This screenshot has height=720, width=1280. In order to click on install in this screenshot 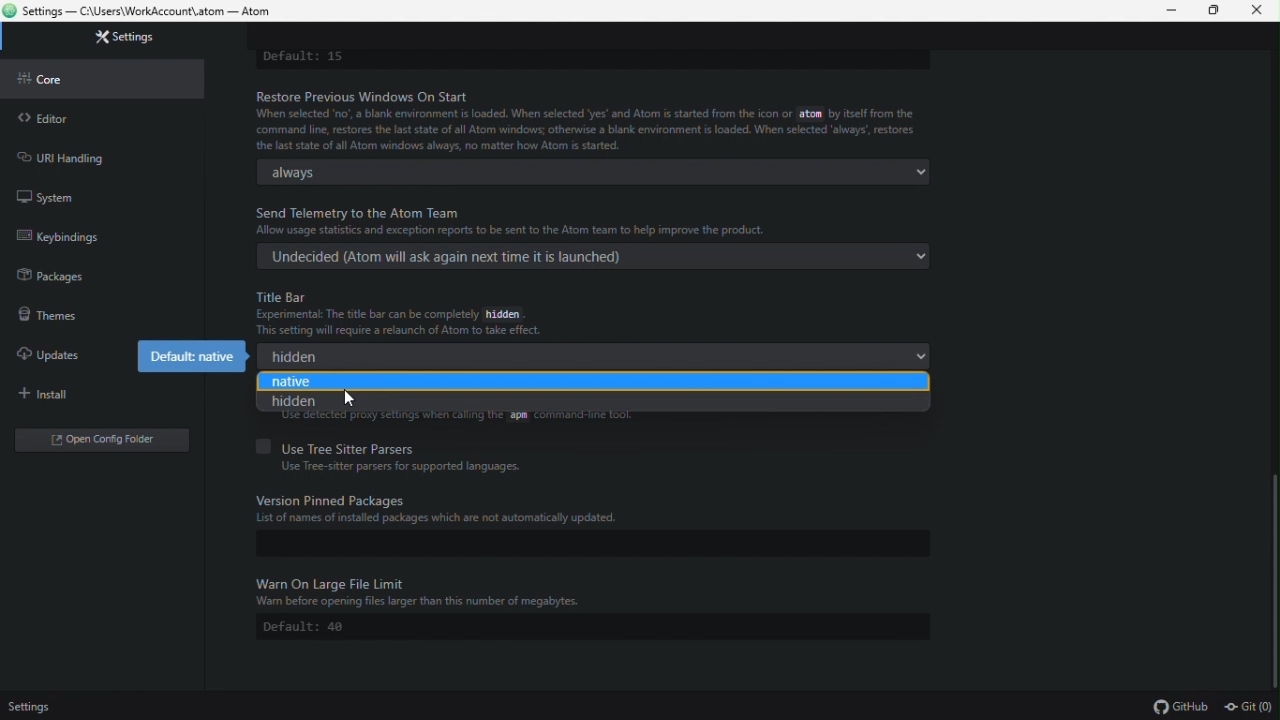, I will do `click(104, 395)`.